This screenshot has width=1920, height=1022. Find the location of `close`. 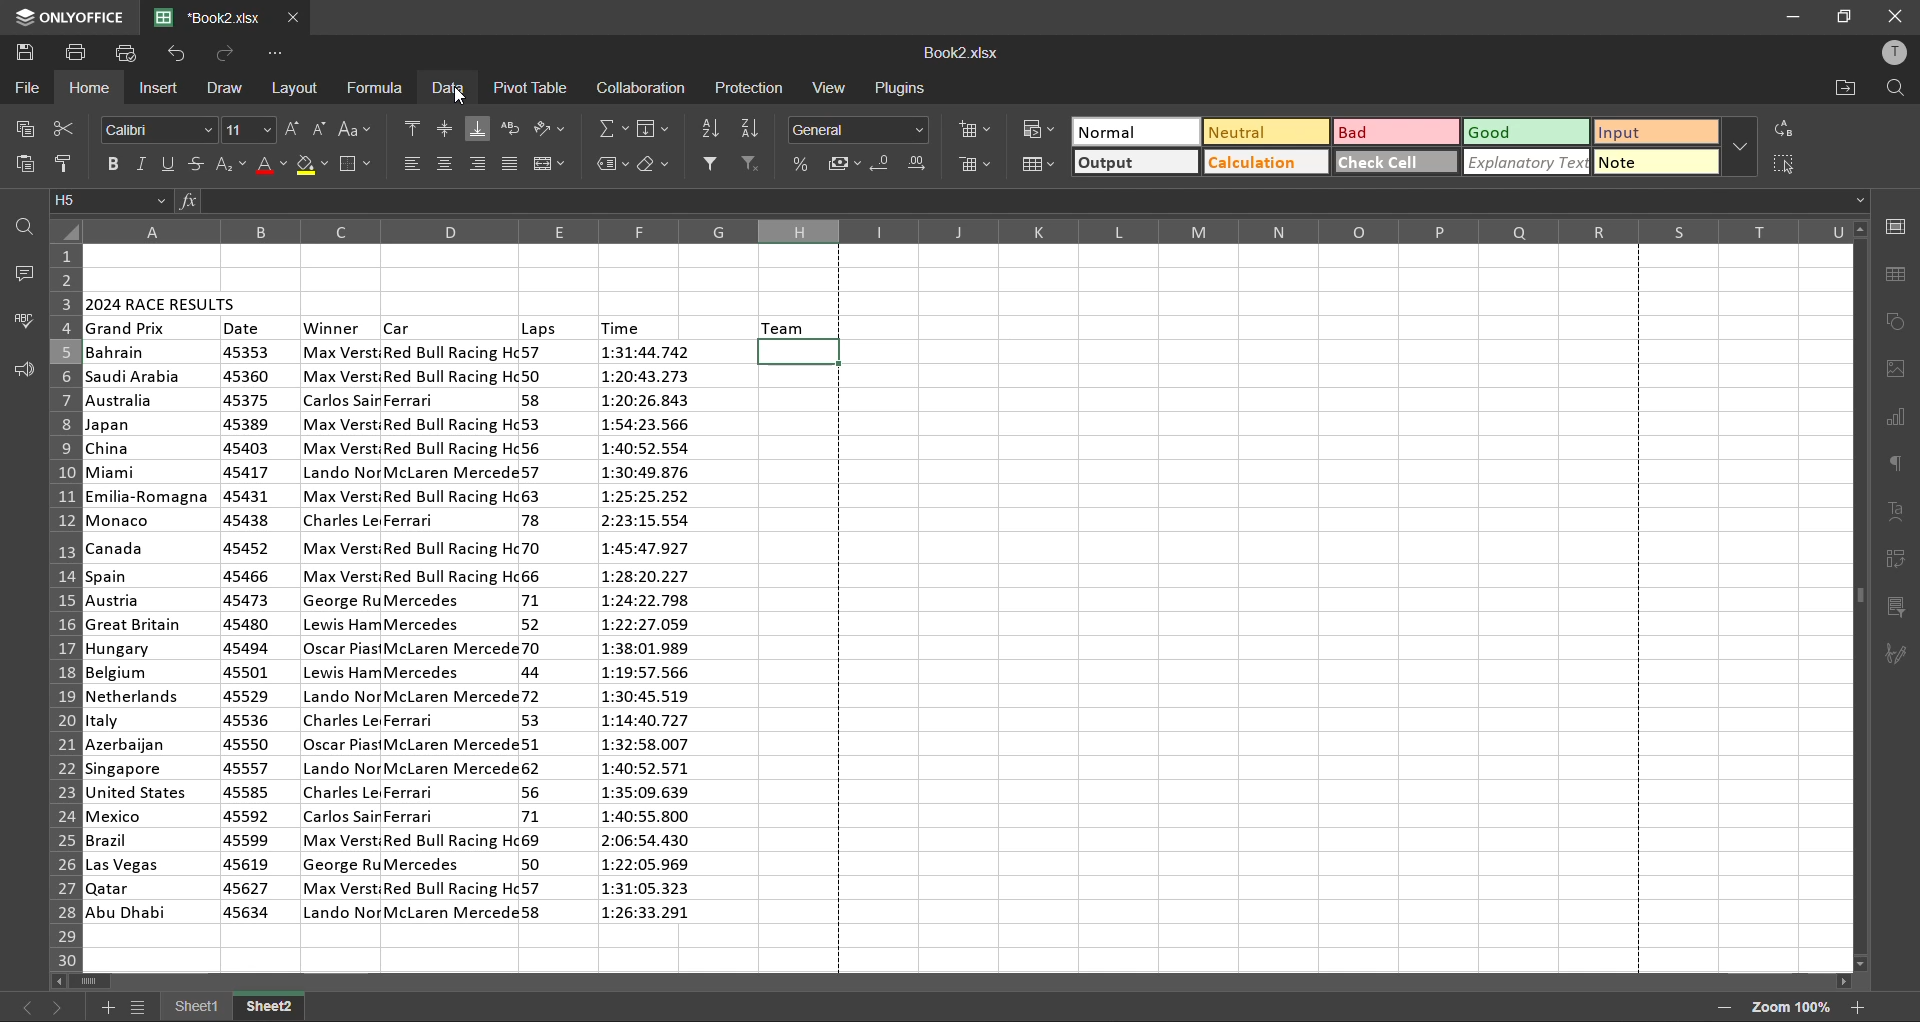

close is located at coordinates (1893, 15).